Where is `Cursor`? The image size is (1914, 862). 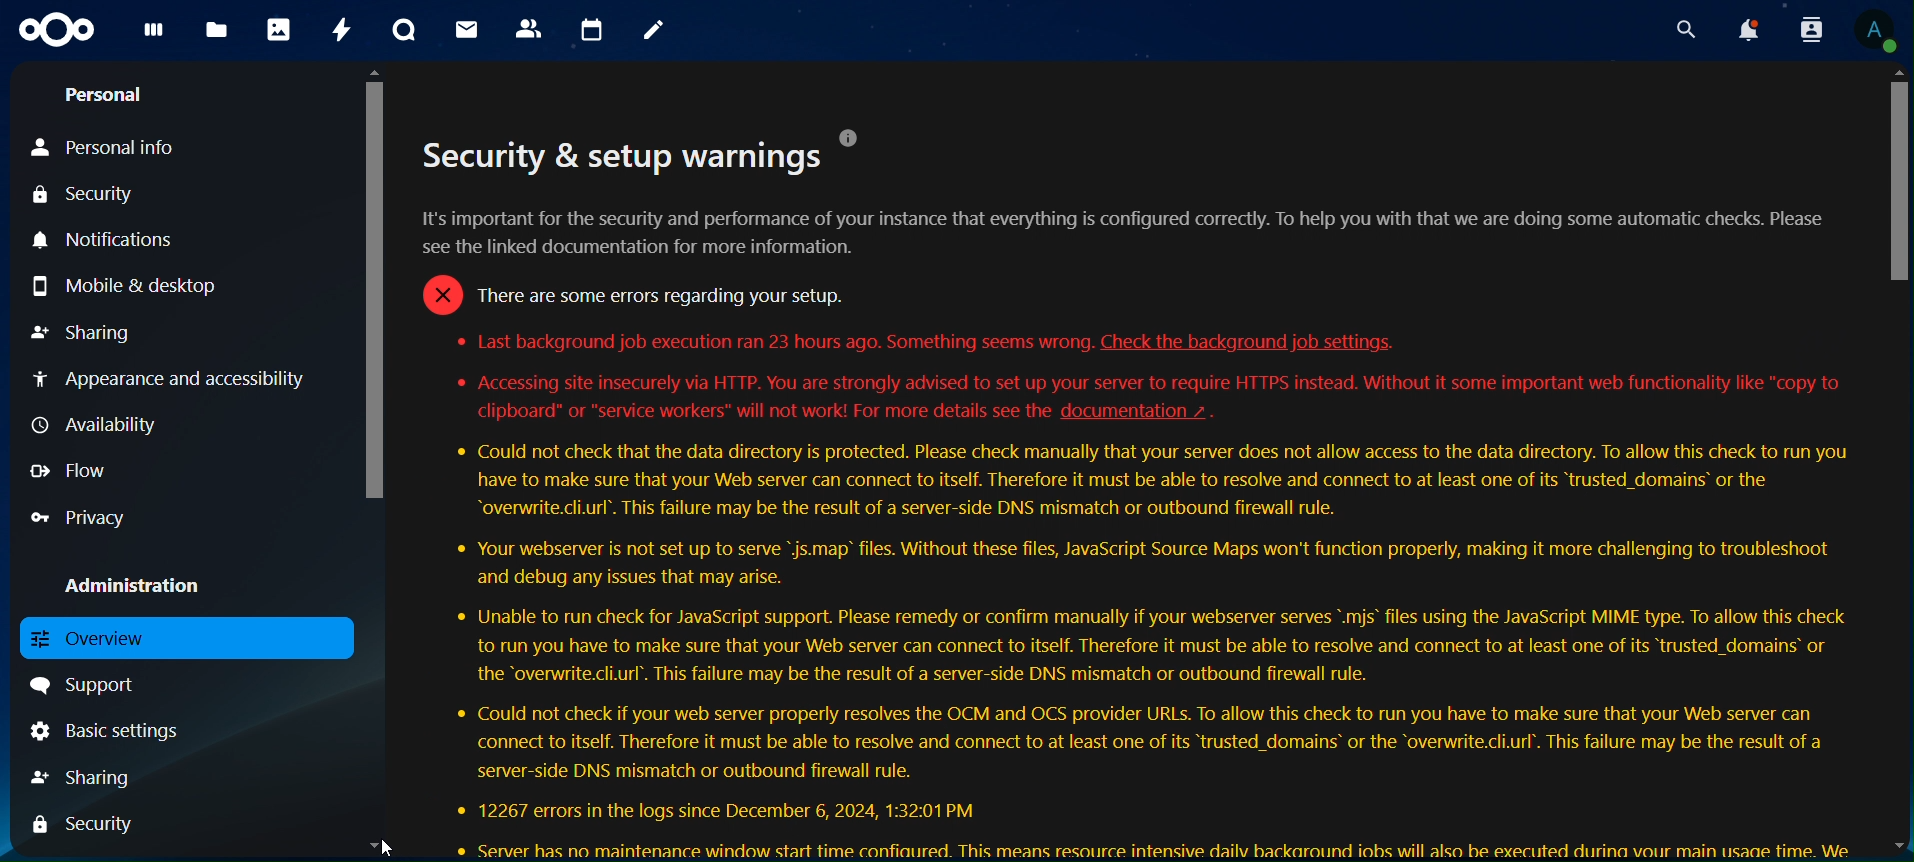 Cursor is located at coordinates (392, 845).